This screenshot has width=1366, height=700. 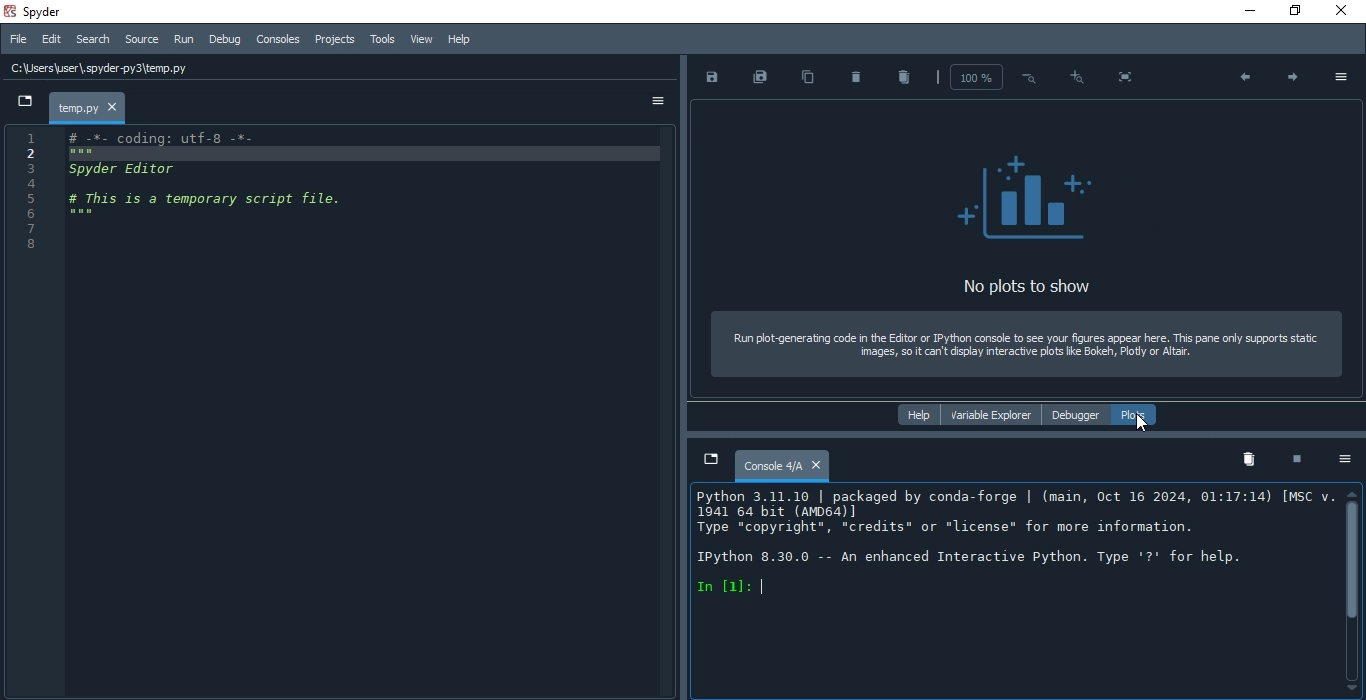 What do you see at coordinates (992, 415) in the screenshot?
I see `variable explorer` at bounding box center [992, 415].